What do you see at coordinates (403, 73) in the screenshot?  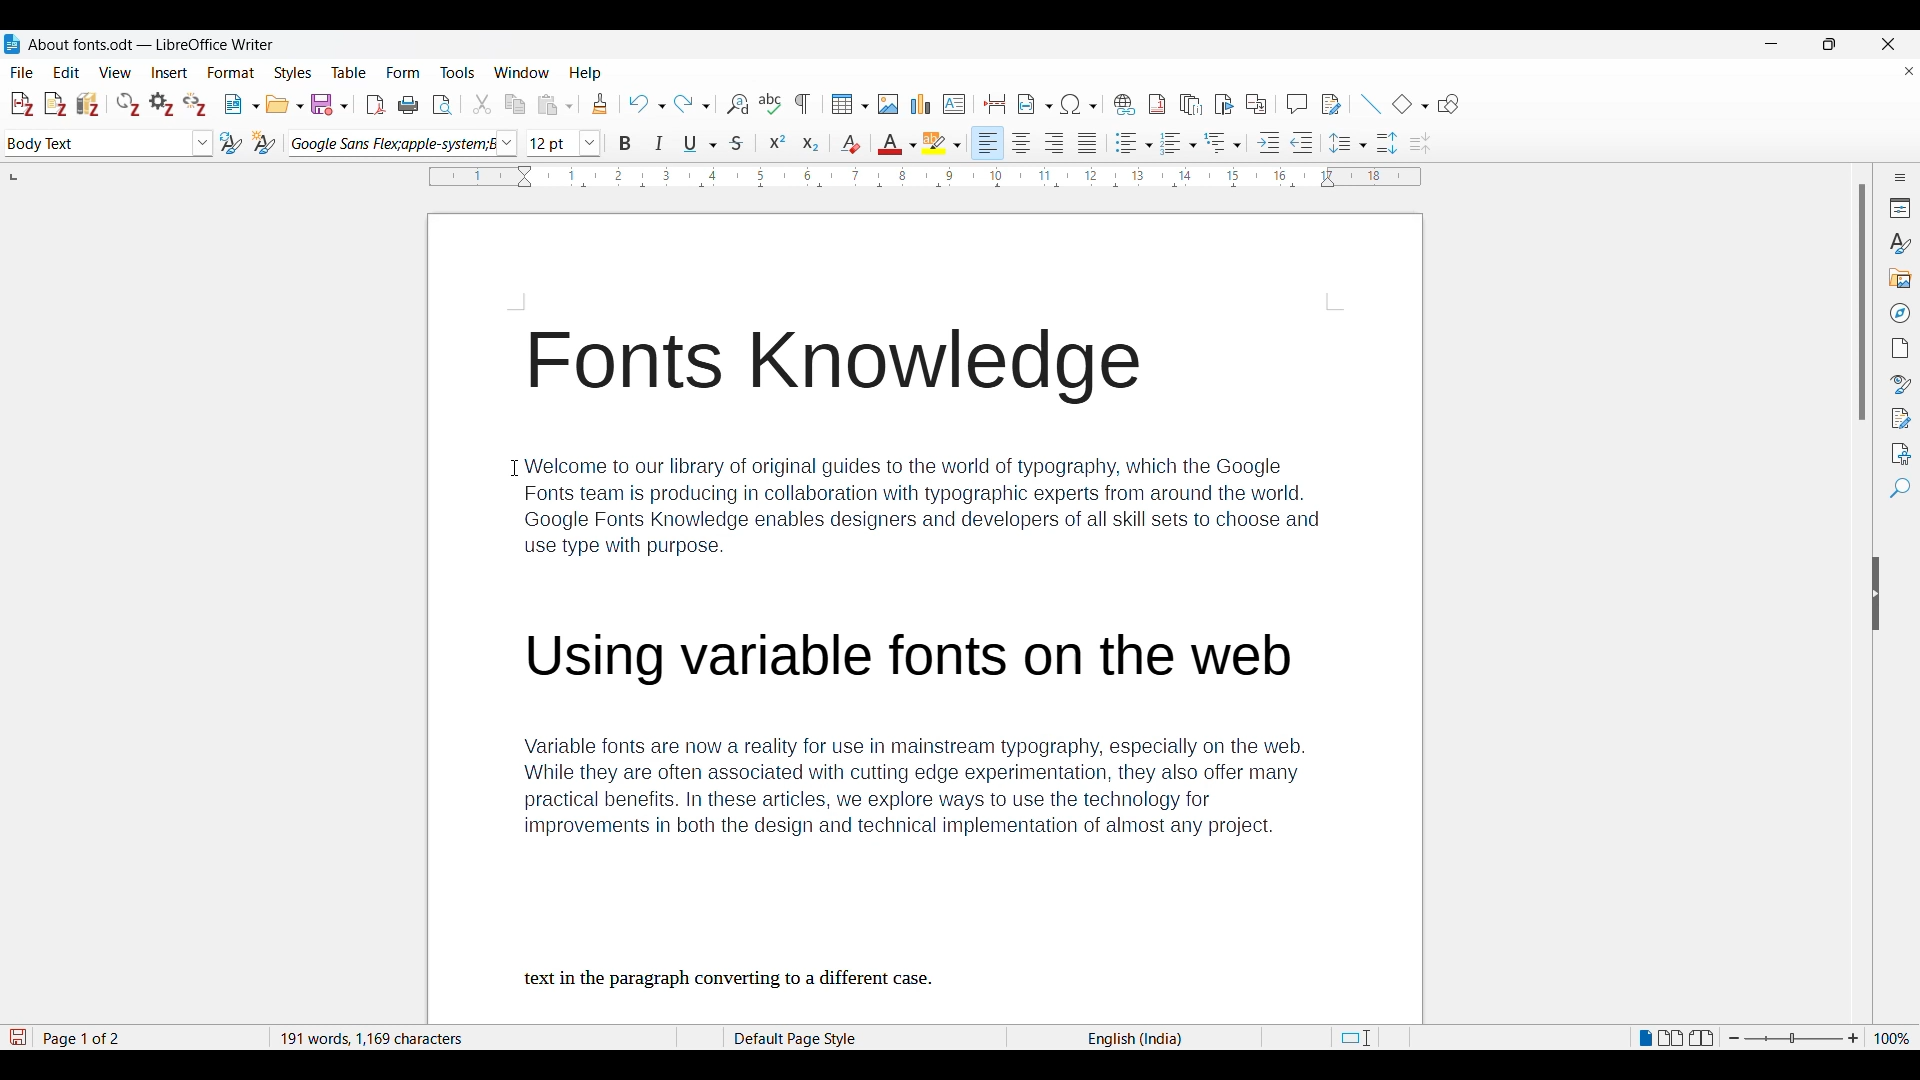 I see `Form menu` at bounding box center [403, 73].